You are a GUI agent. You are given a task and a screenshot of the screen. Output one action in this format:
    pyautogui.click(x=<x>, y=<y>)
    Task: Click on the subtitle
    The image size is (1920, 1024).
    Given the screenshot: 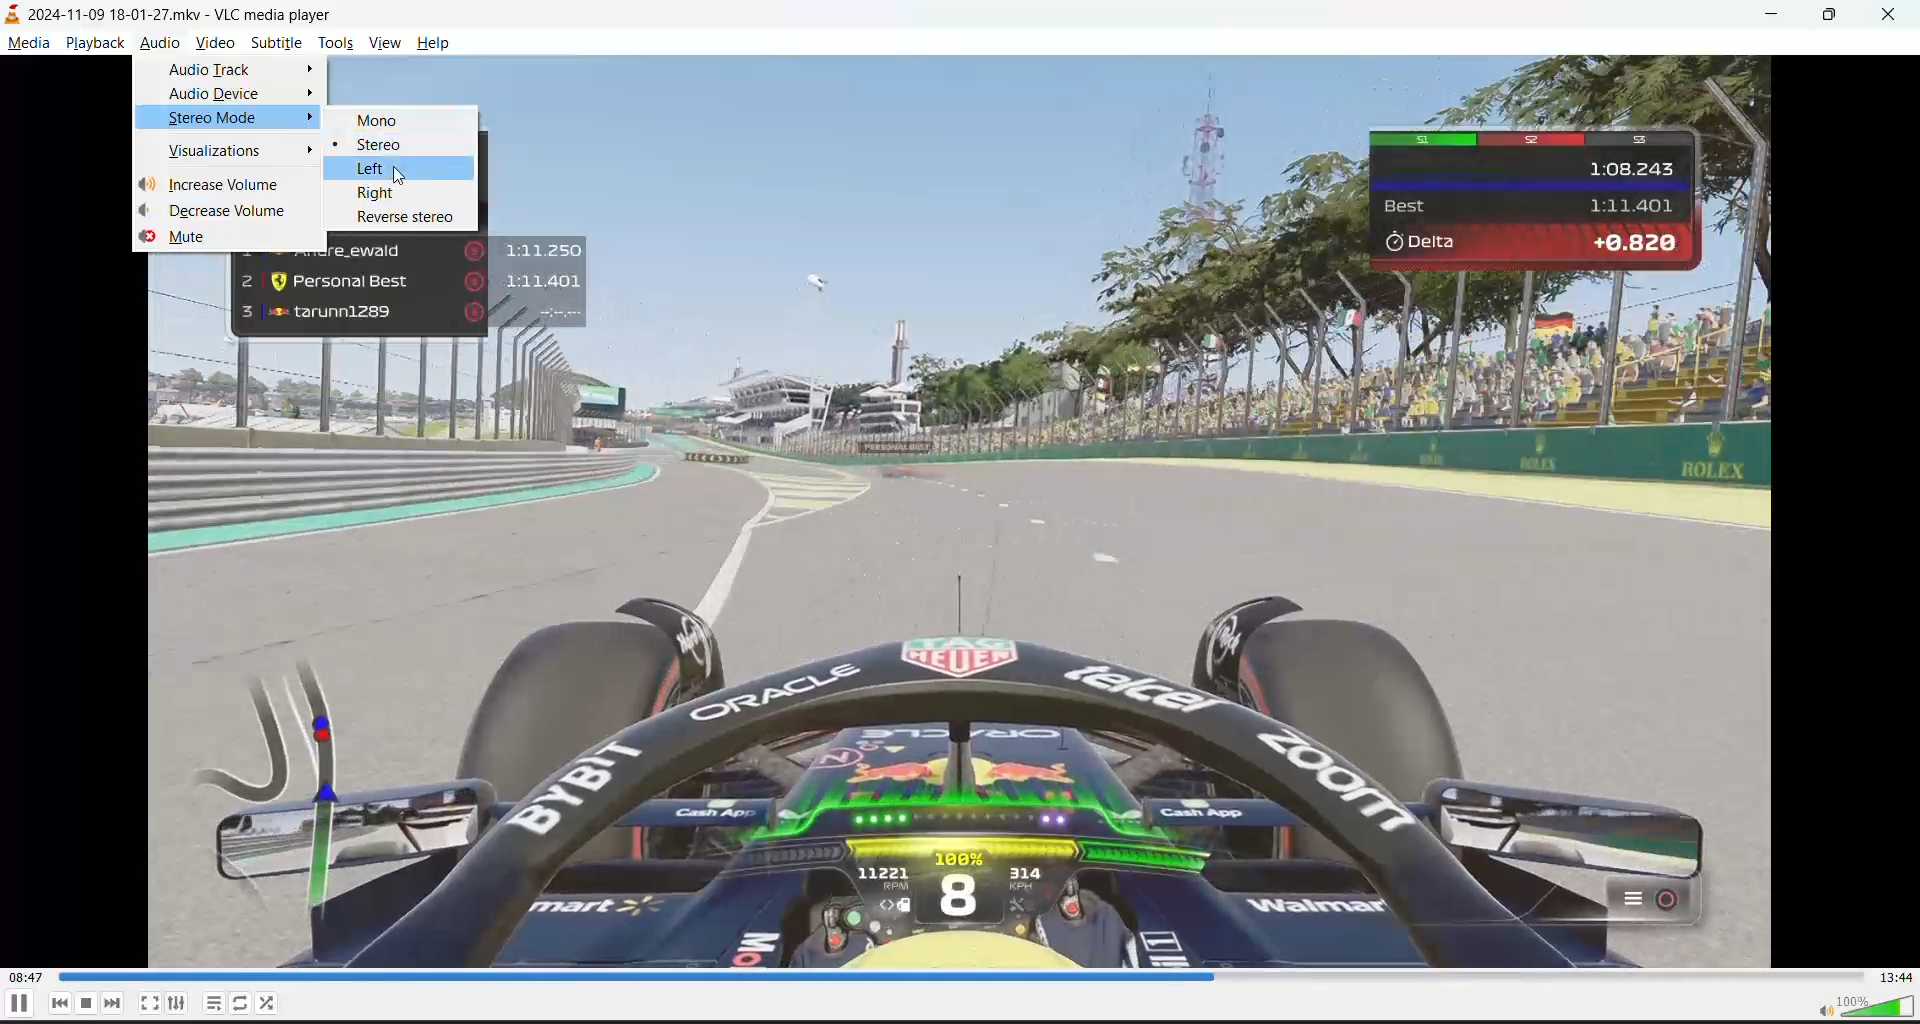 What is the action you would take?
    pyautogui.click(x=275, y=41)
    